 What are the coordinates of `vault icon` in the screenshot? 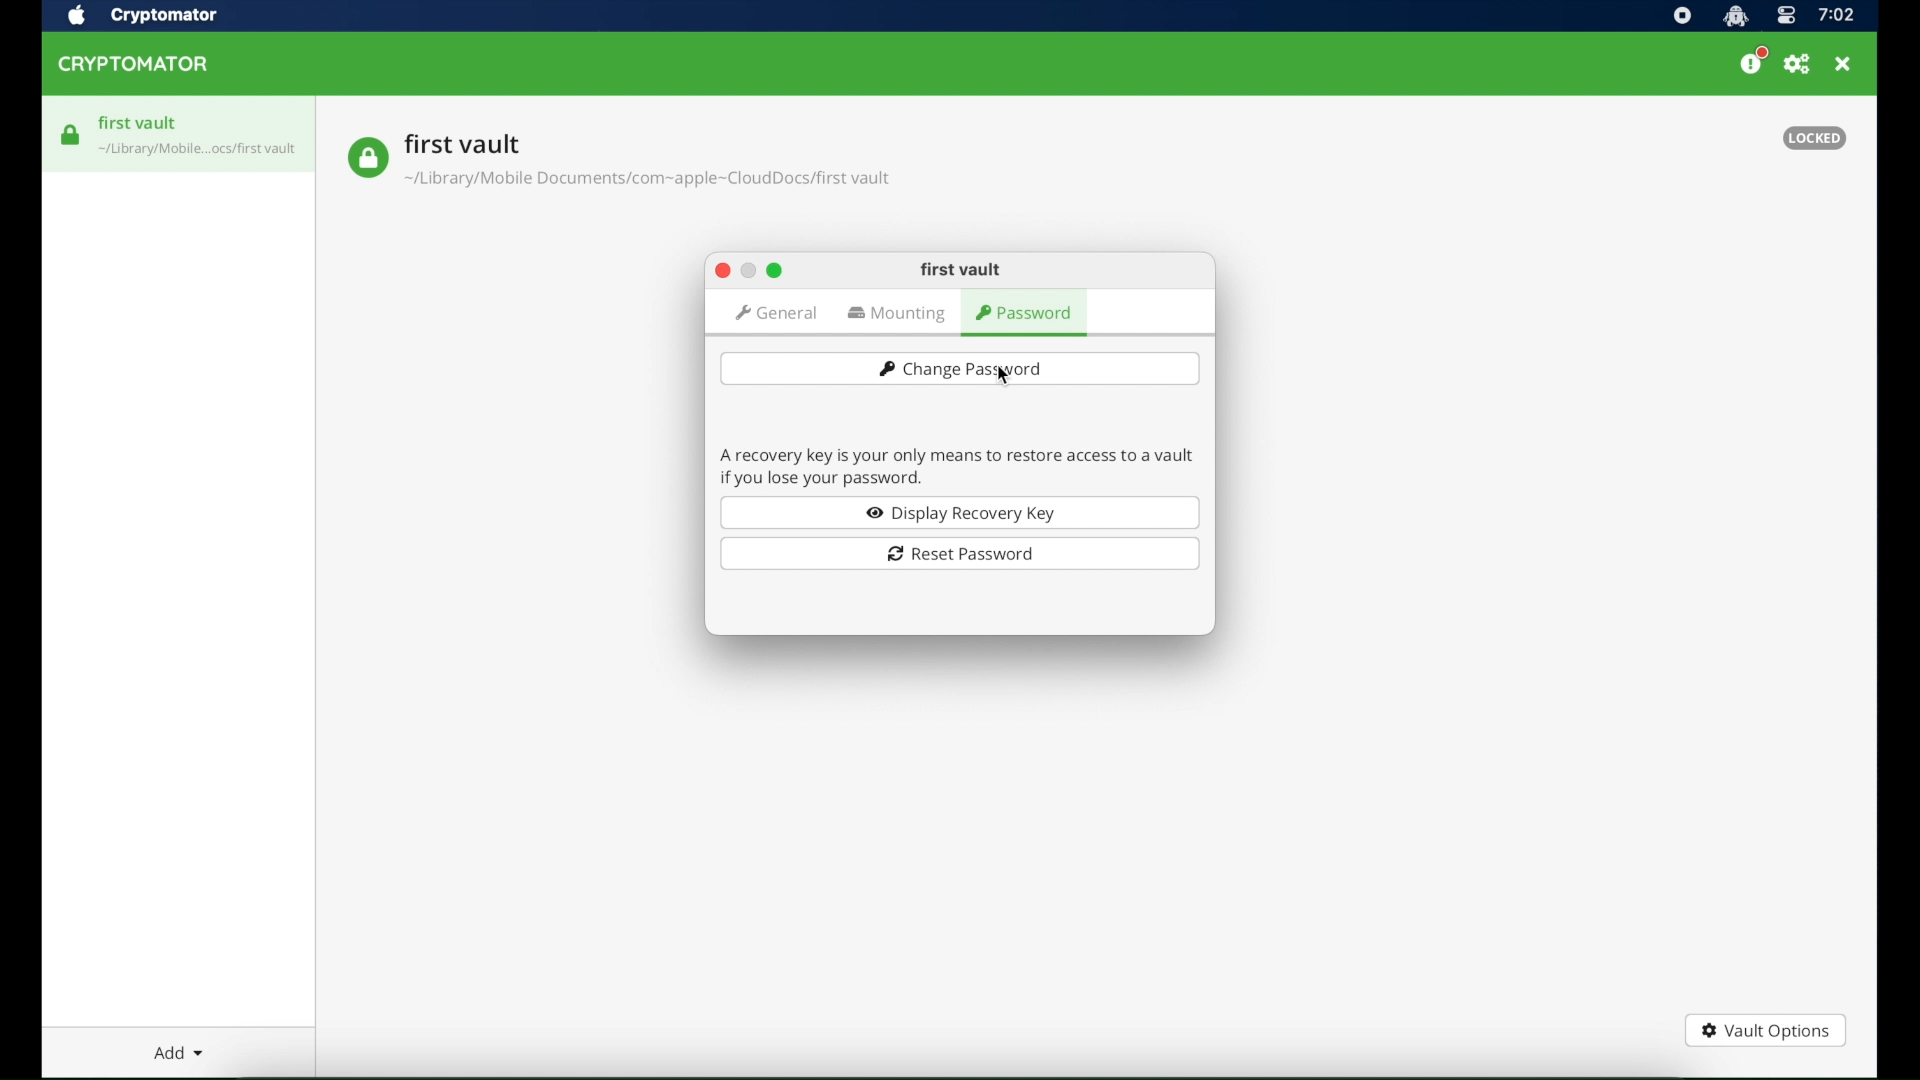 It's located at (199, 152).